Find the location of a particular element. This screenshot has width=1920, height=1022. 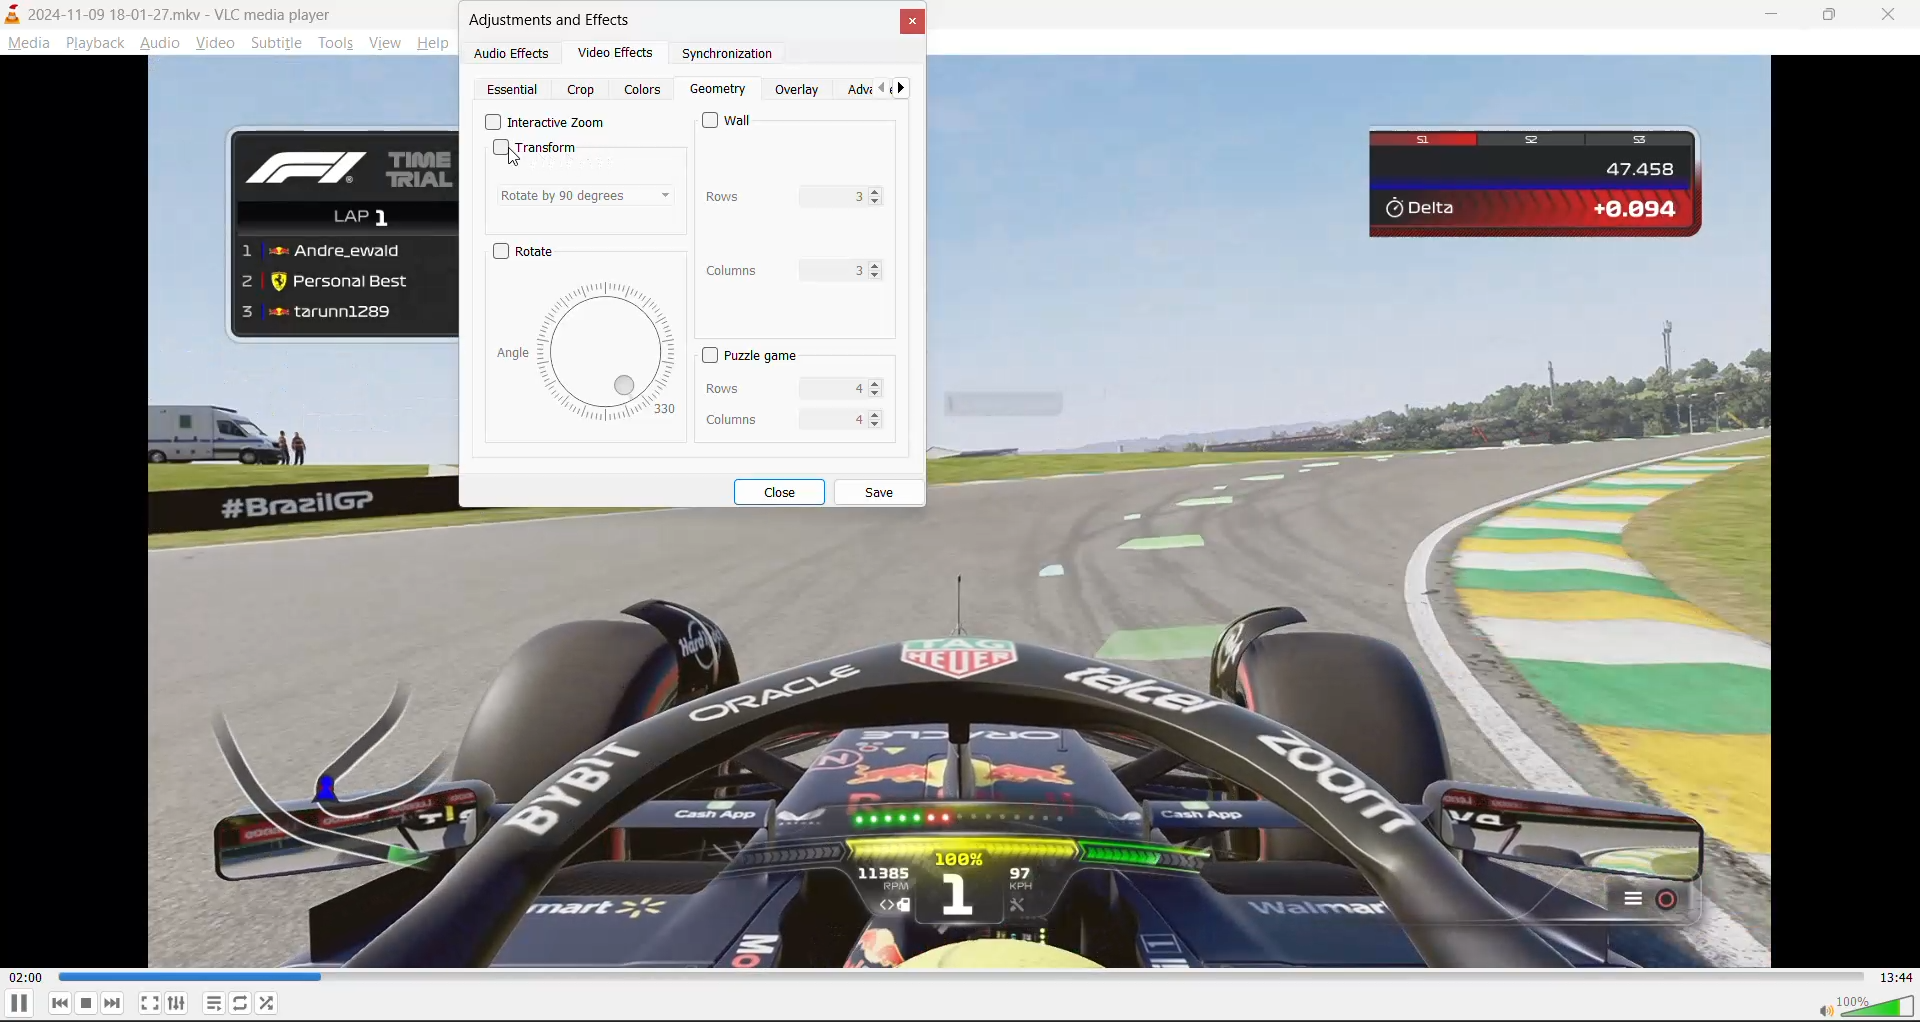

adjustments and  effects is located at coordinates (553, 22).